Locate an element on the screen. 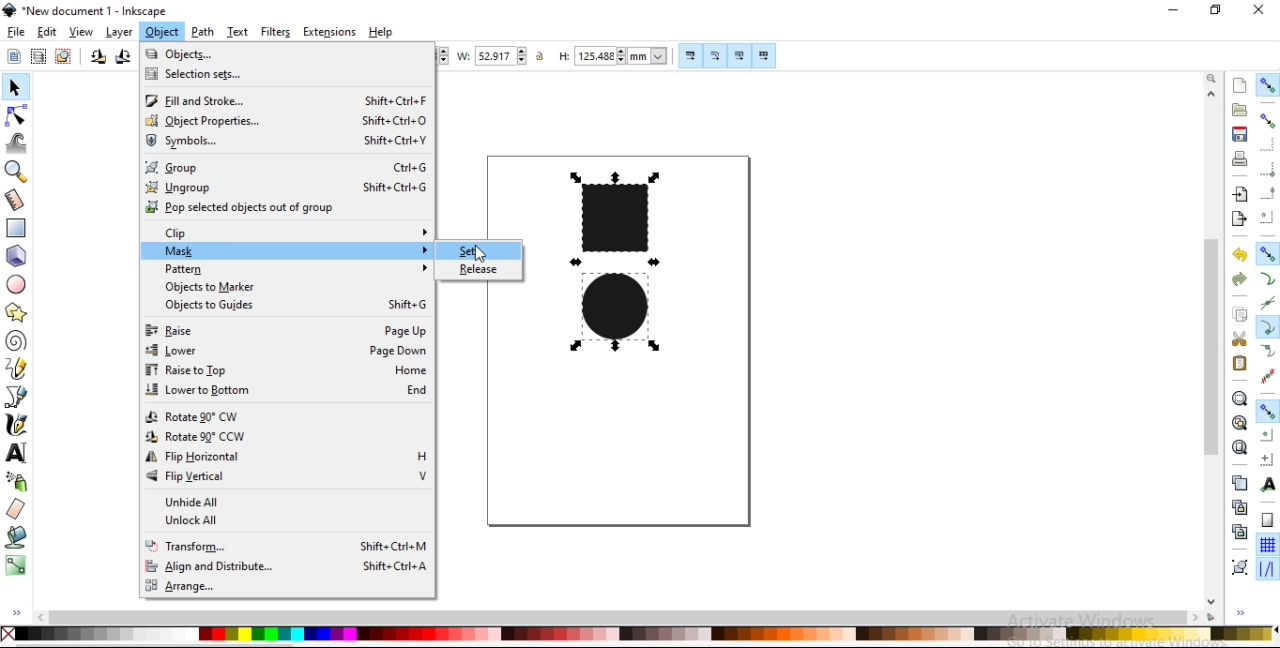 Image resolution: width=1280 pixels, height=648 pixels. spray objects by sculpting or painting is located at coordinates (16, 482).